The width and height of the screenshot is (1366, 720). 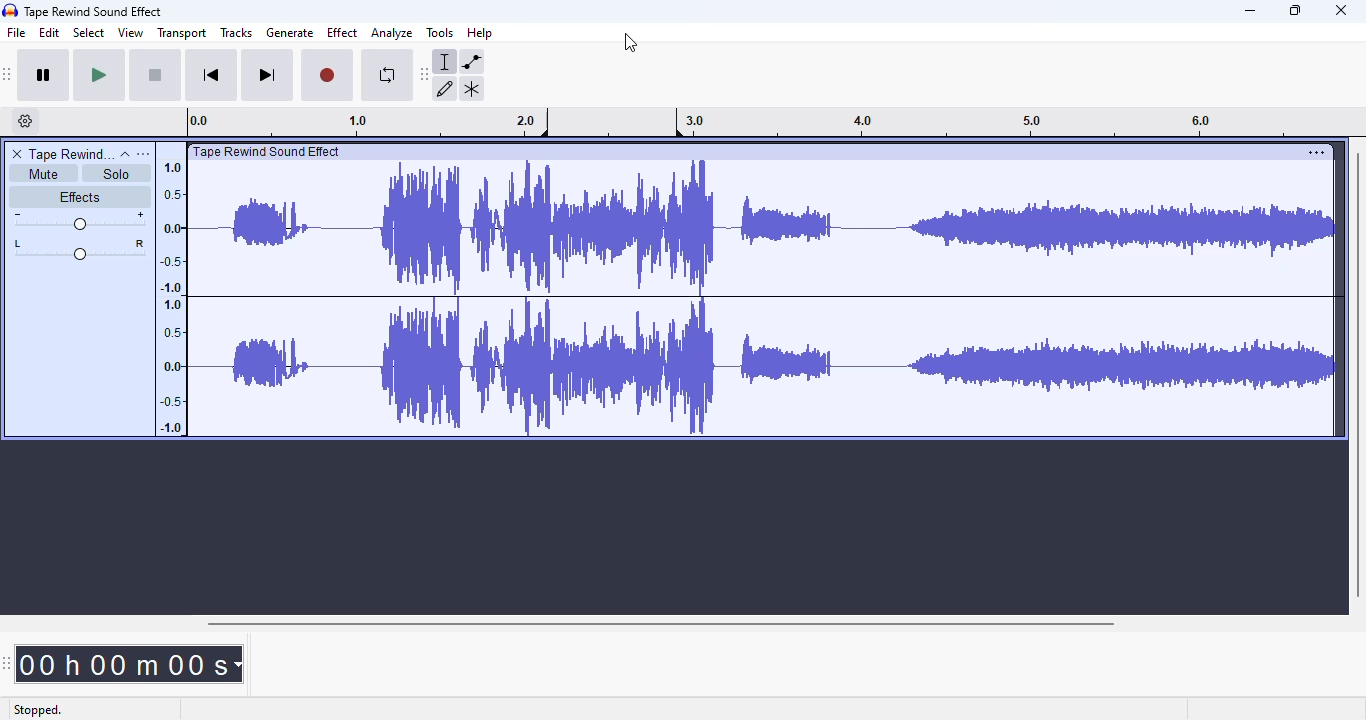 What do you see at coordinates (447, 88) in the screenshot?
I see `draw tool` at bounding box center [447, 88].